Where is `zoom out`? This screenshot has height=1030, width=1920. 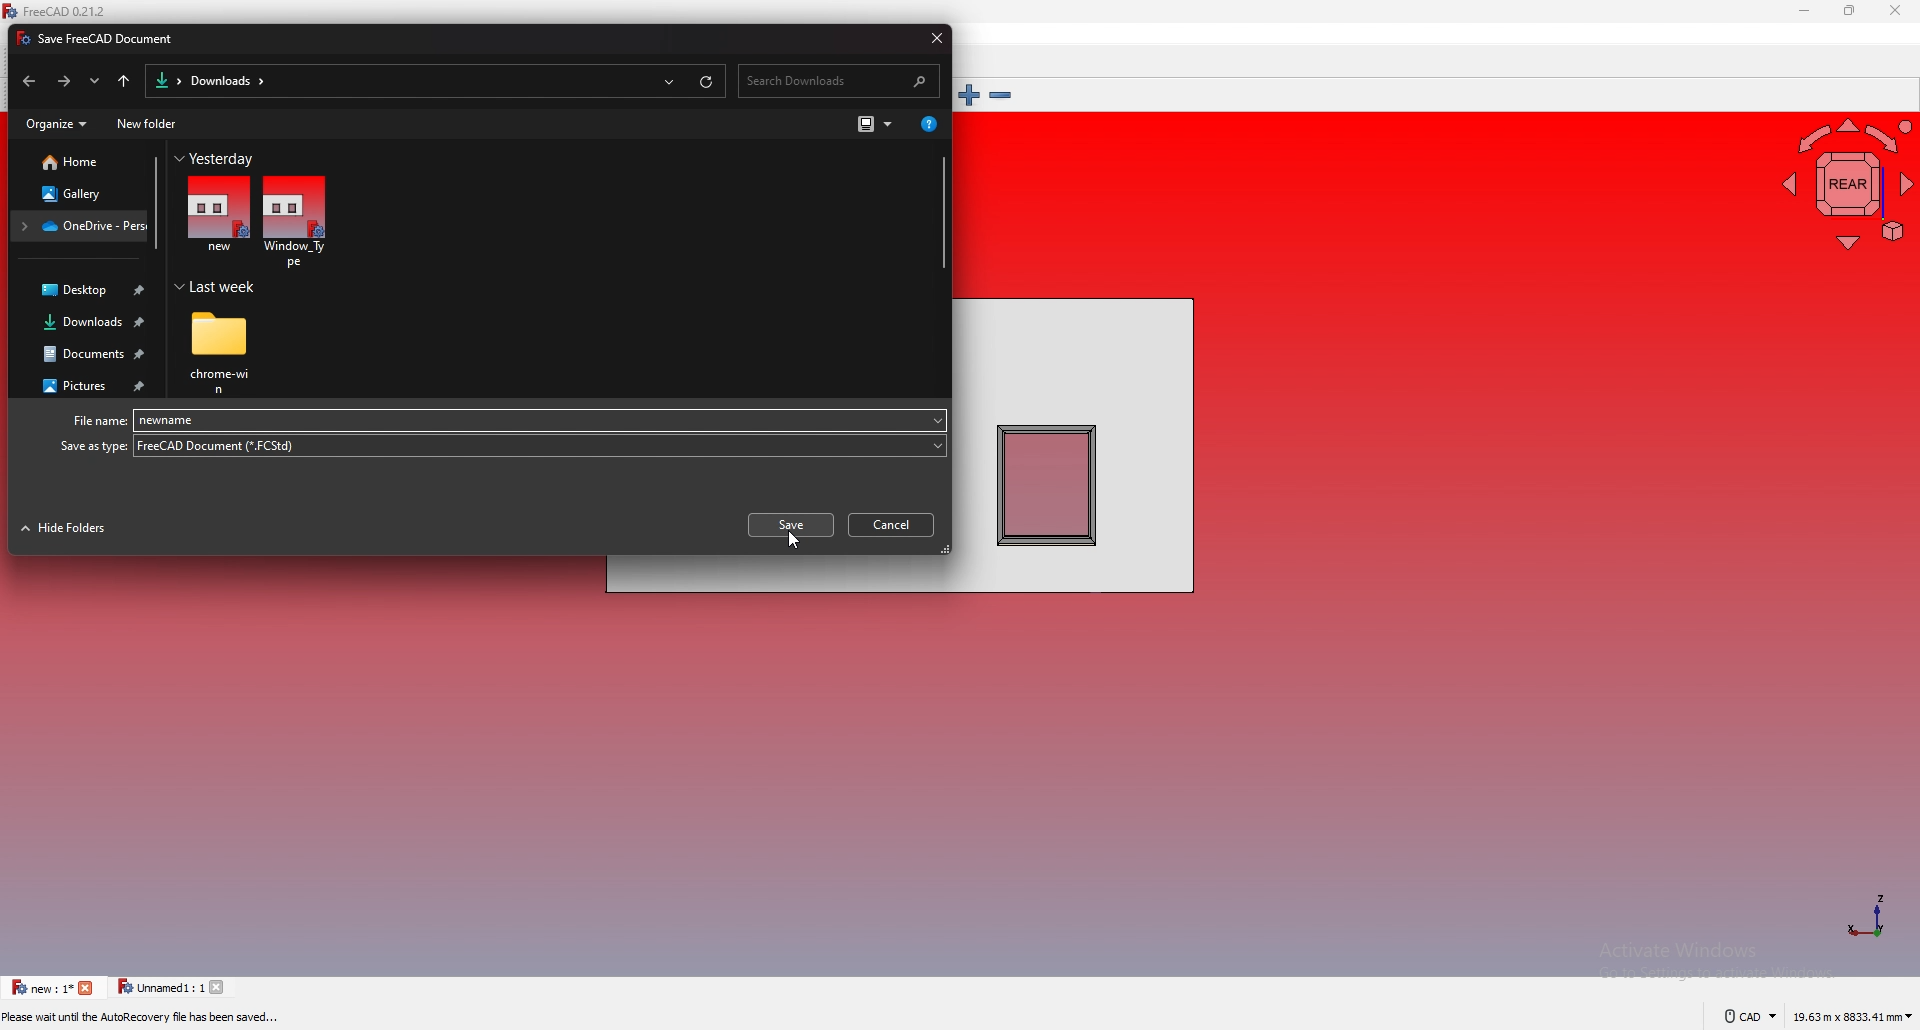 zoom out is located at coordinates (1001, 95).